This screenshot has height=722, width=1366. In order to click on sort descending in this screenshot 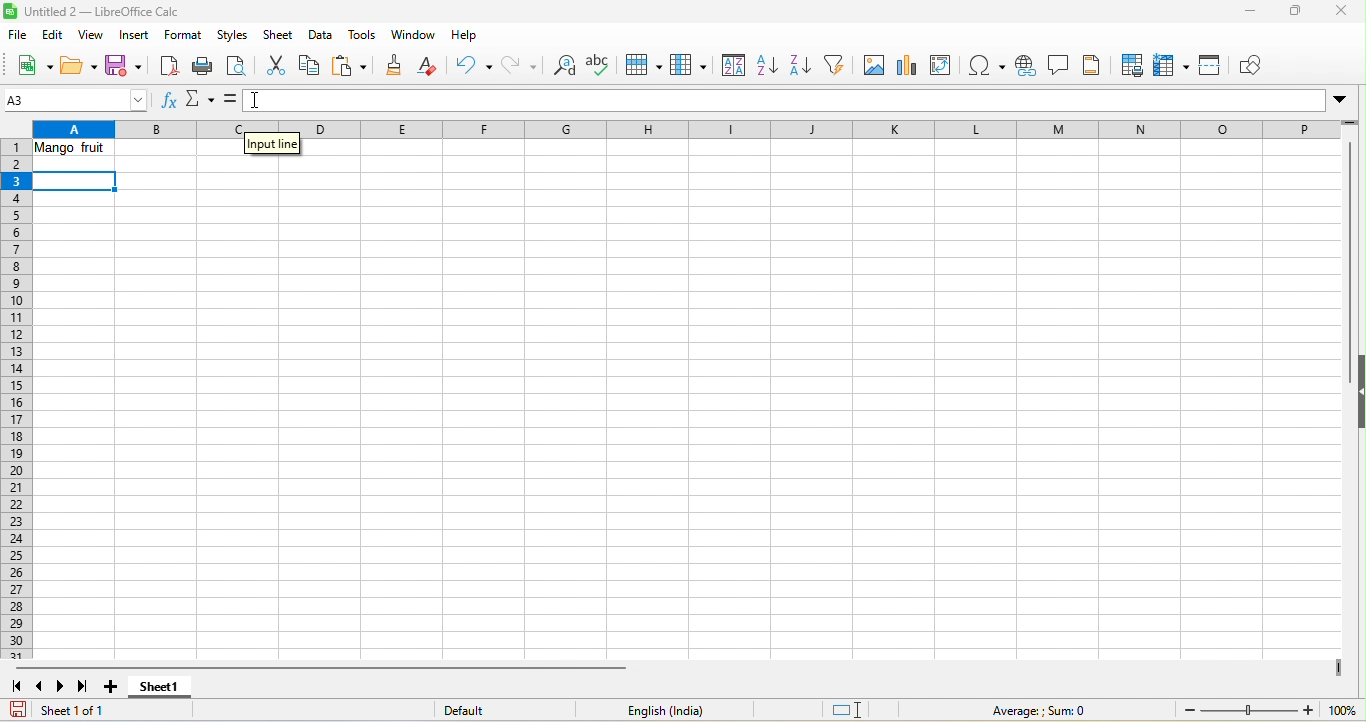, I will do `click(800, 67)`.